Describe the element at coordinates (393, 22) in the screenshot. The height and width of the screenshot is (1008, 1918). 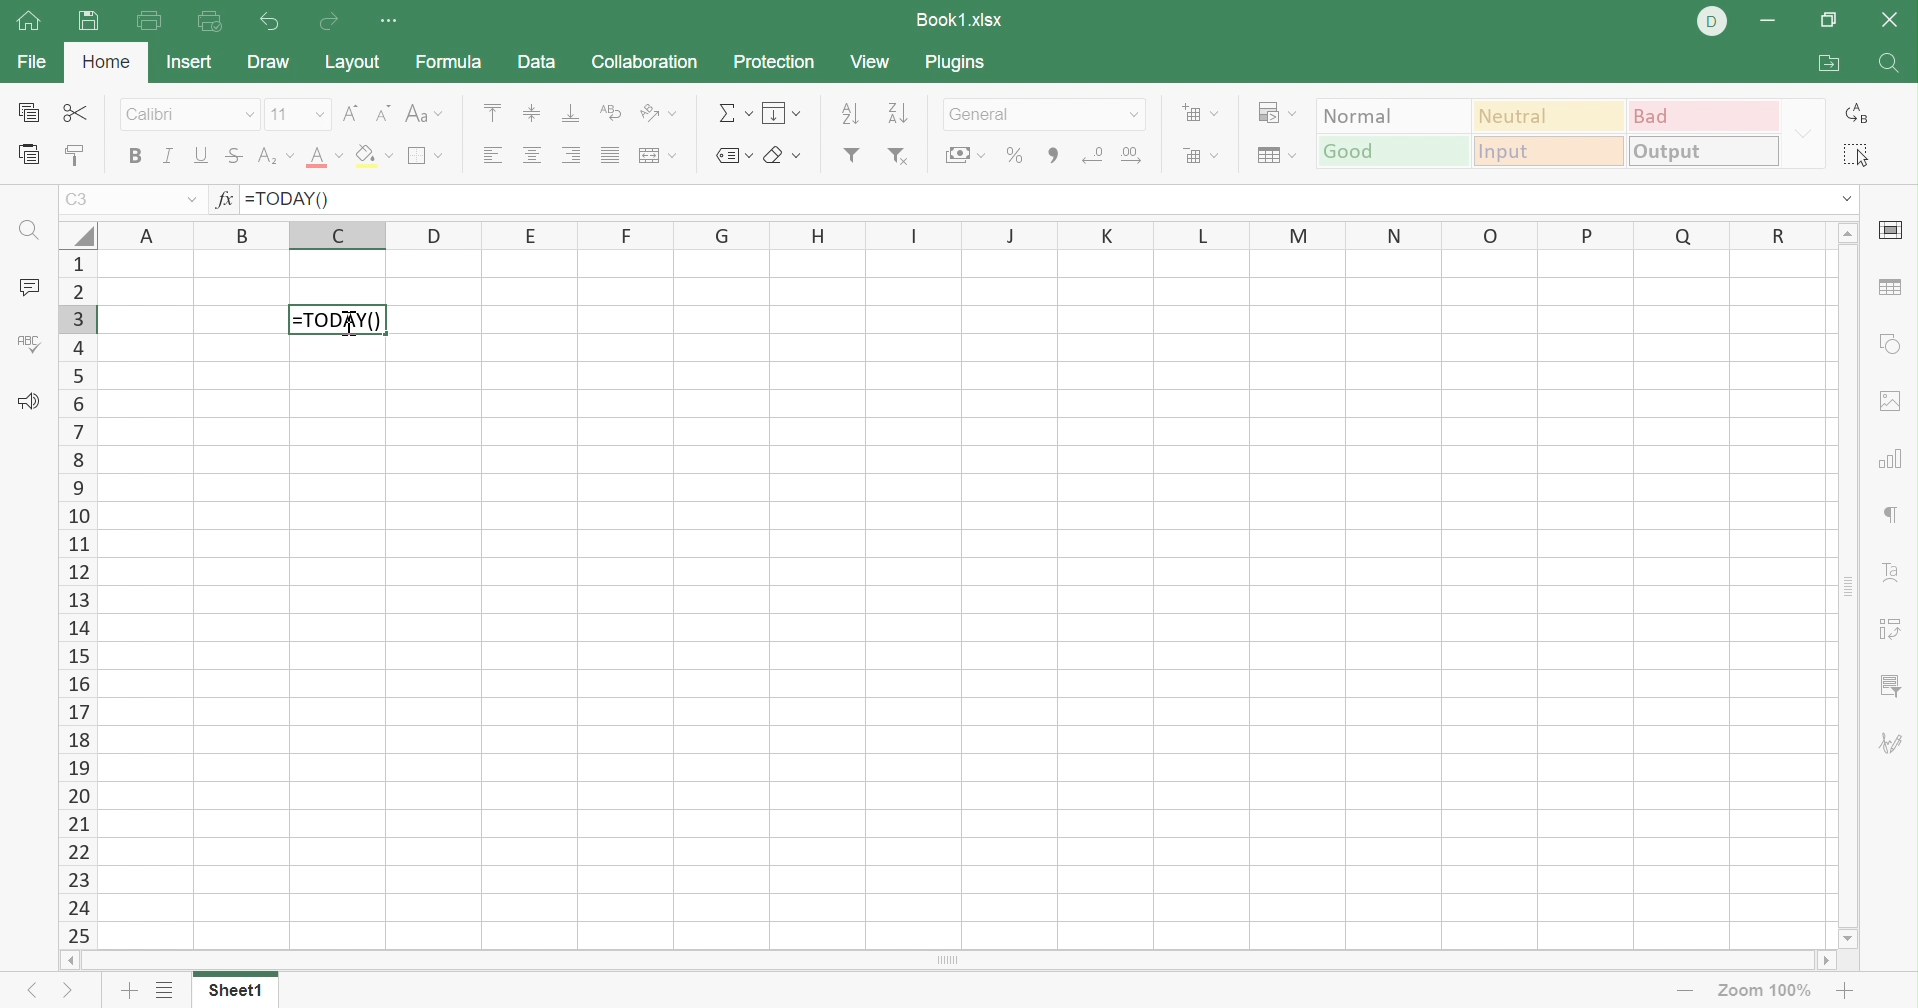
I see `Customize quick access toolbar` at that location.